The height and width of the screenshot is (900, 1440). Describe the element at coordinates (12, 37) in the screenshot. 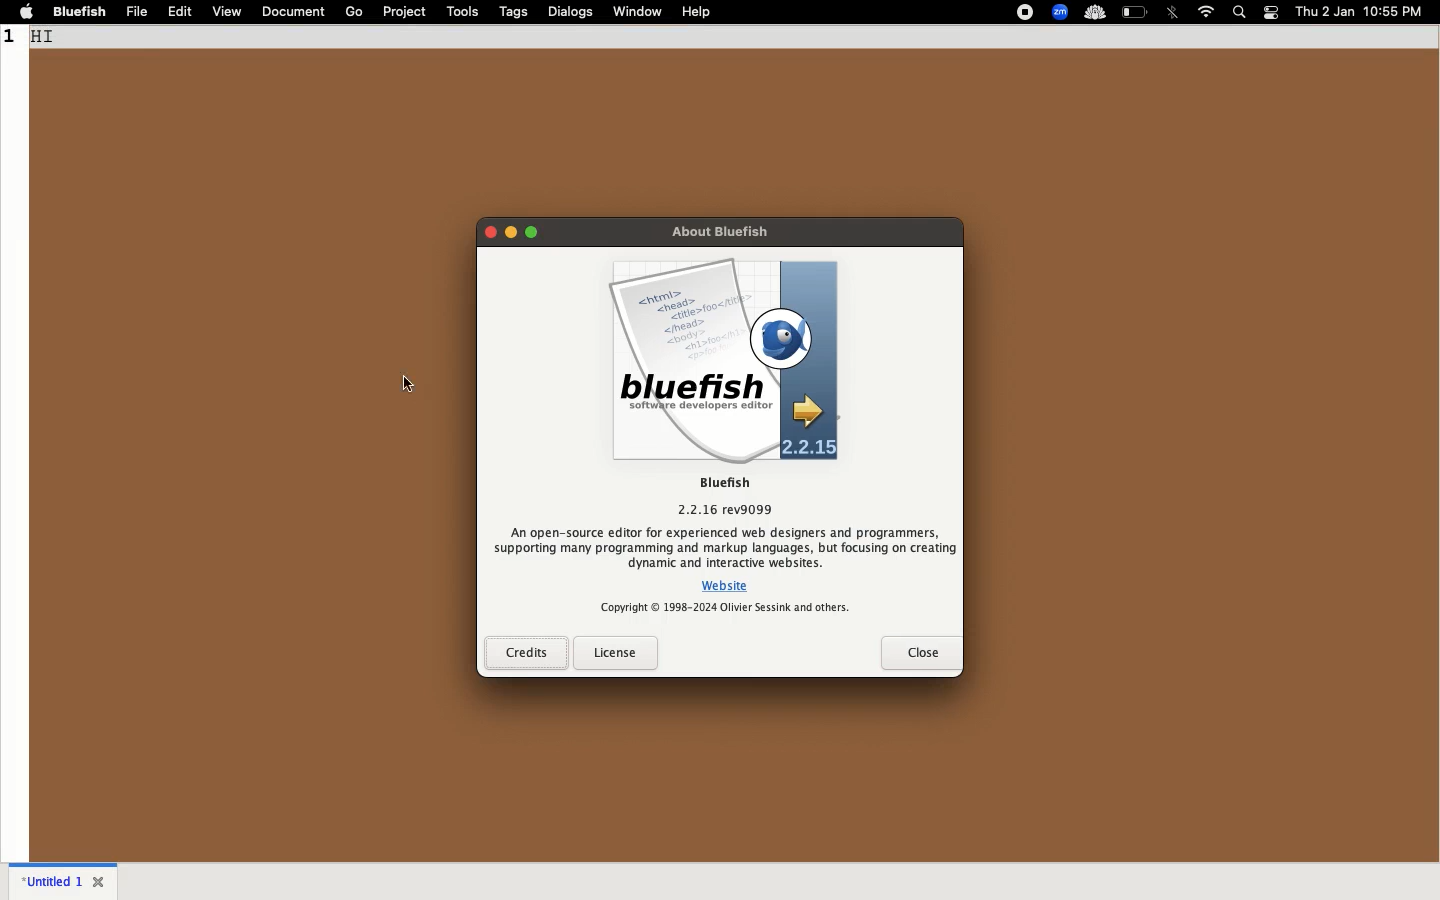

I see `line number` at that location.